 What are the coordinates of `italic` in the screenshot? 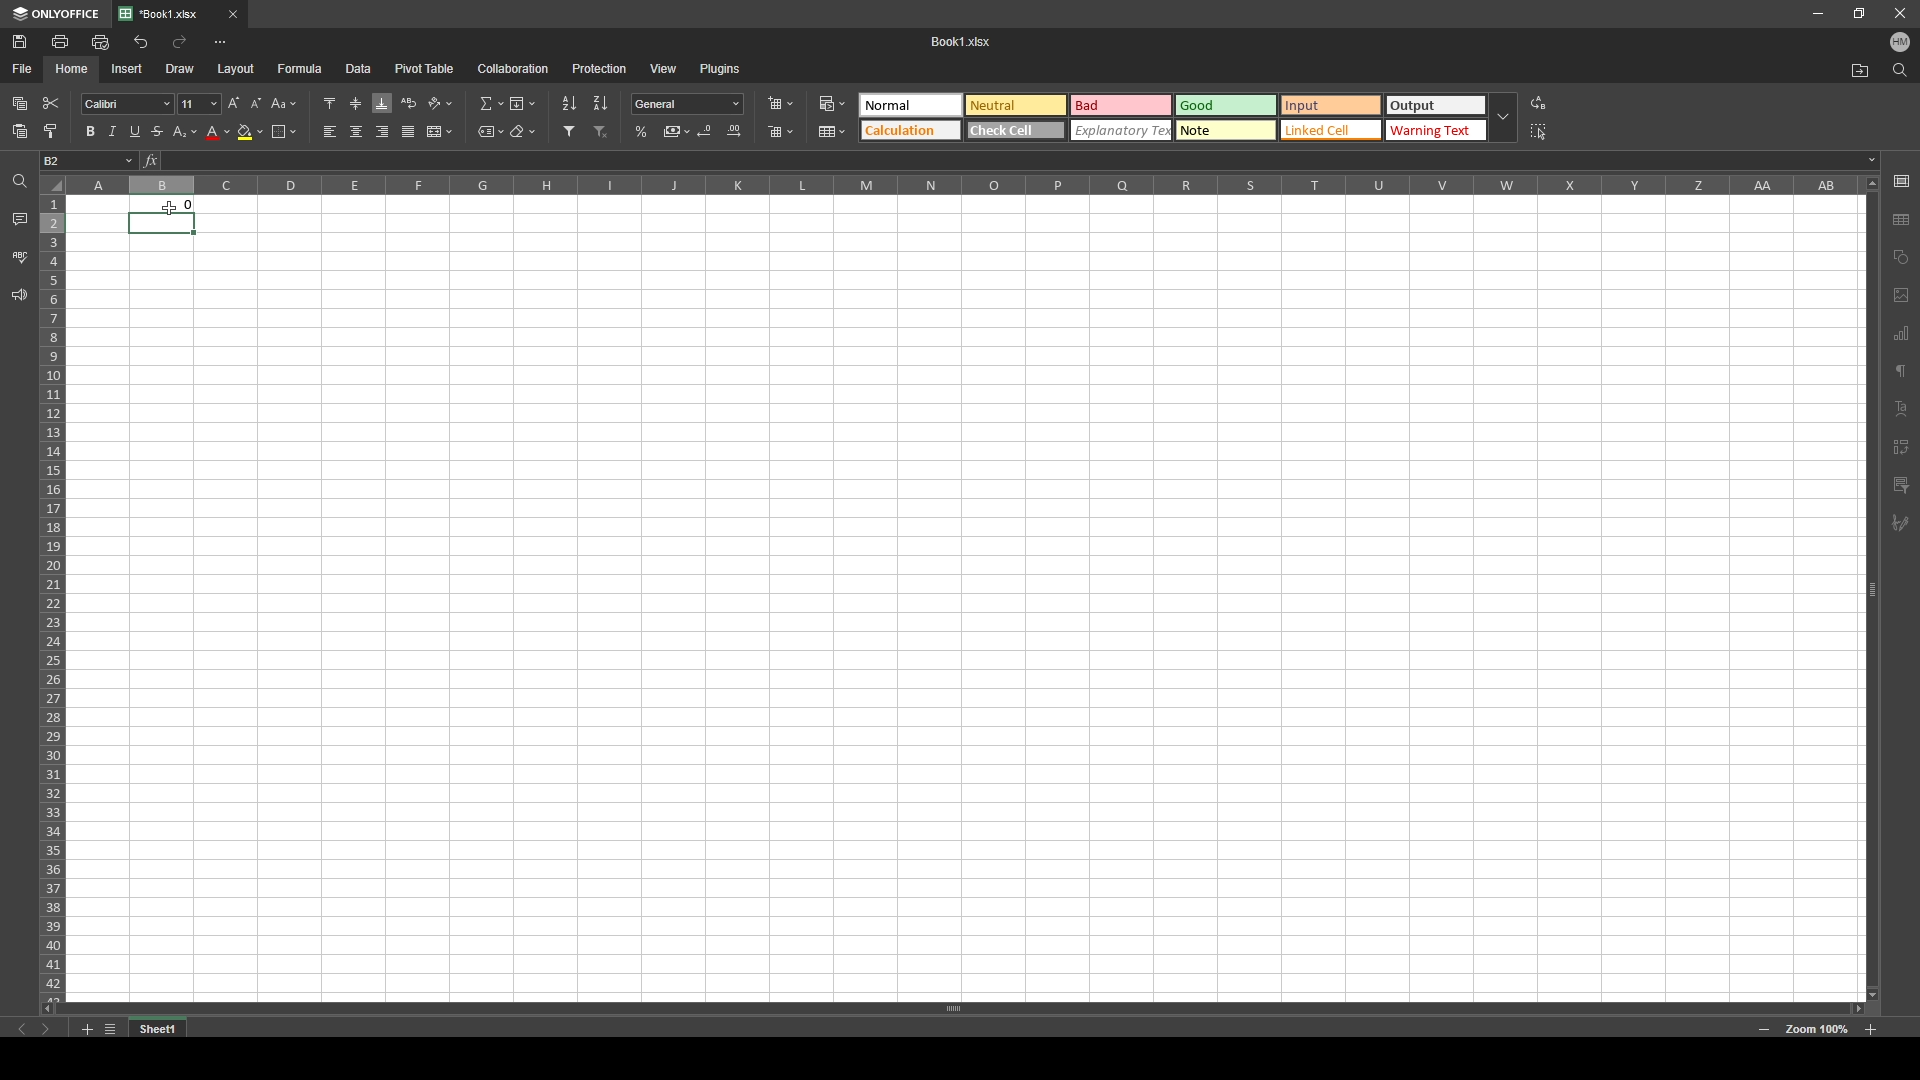 It's located at (112, 133).